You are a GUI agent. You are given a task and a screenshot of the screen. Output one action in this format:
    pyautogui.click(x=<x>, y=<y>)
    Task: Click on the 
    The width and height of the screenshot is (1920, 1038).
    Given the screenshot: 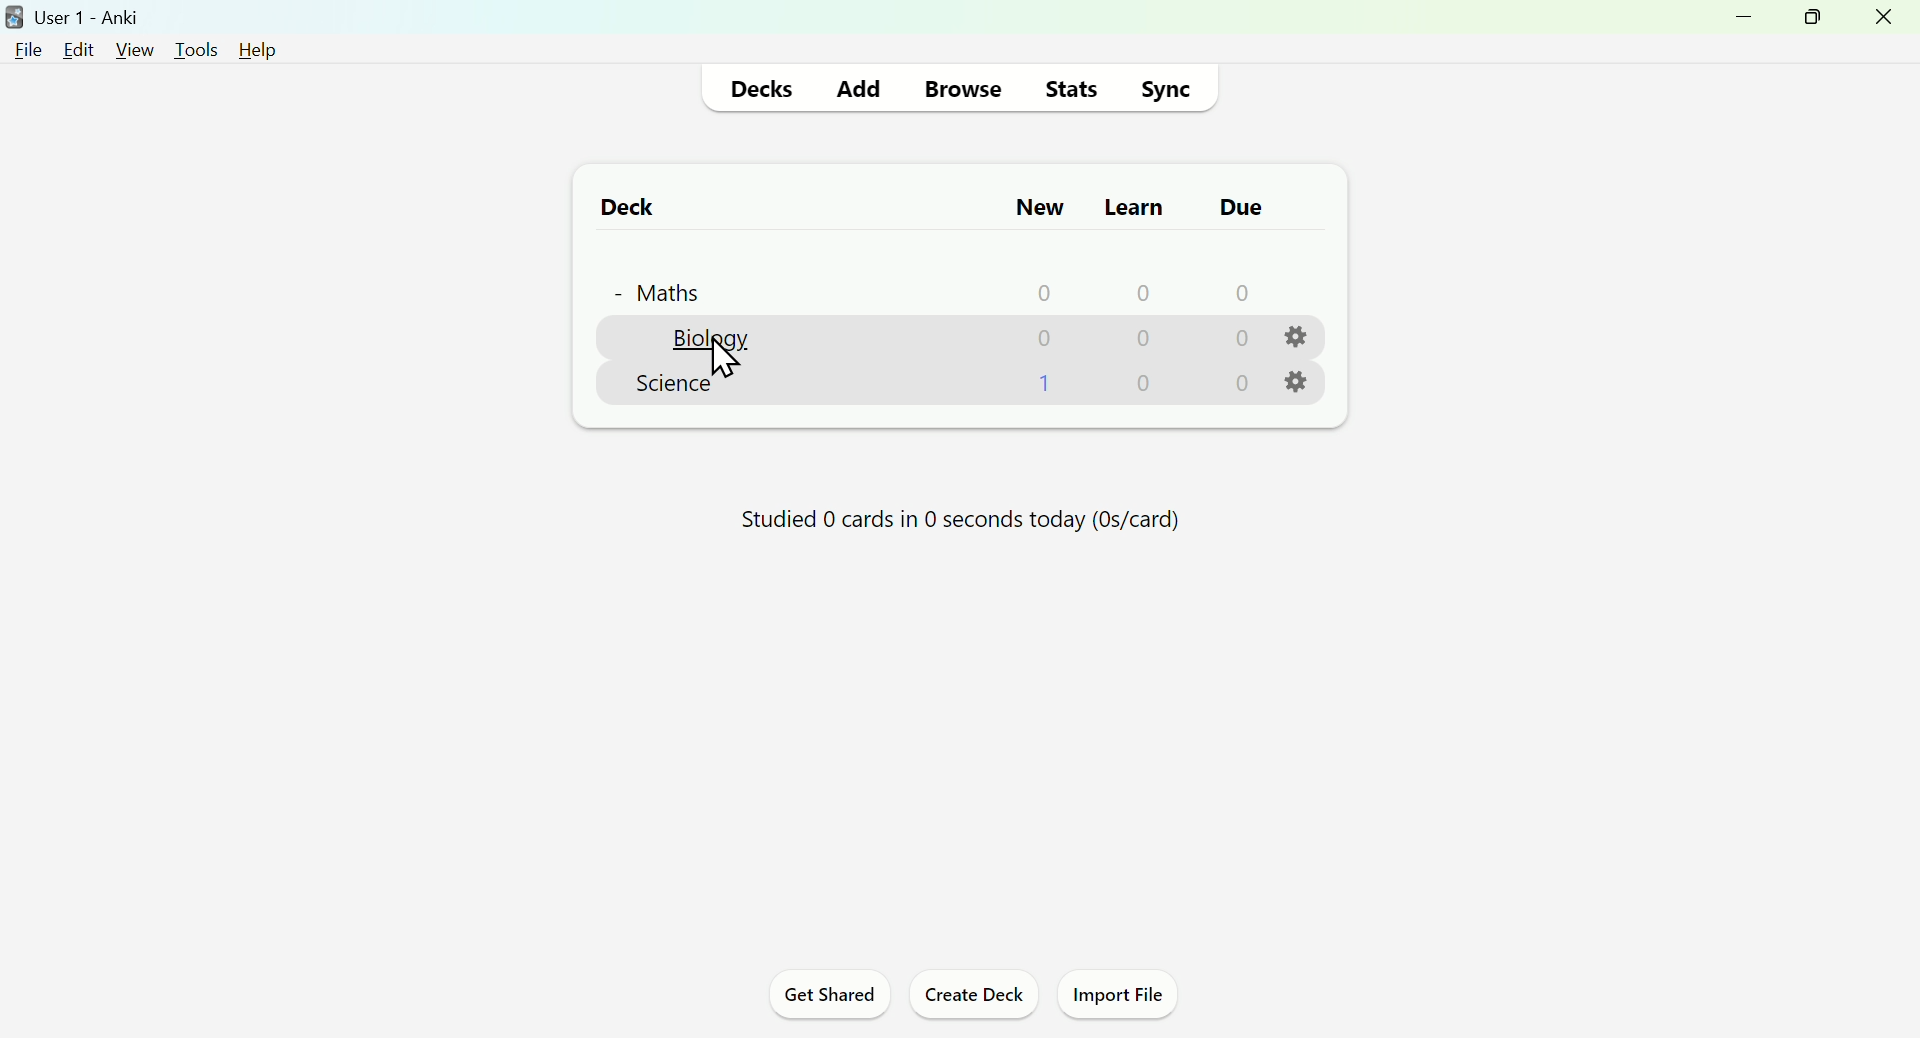 What is the action you would take?
    pyautogui.click(x=1812, y=20)
    